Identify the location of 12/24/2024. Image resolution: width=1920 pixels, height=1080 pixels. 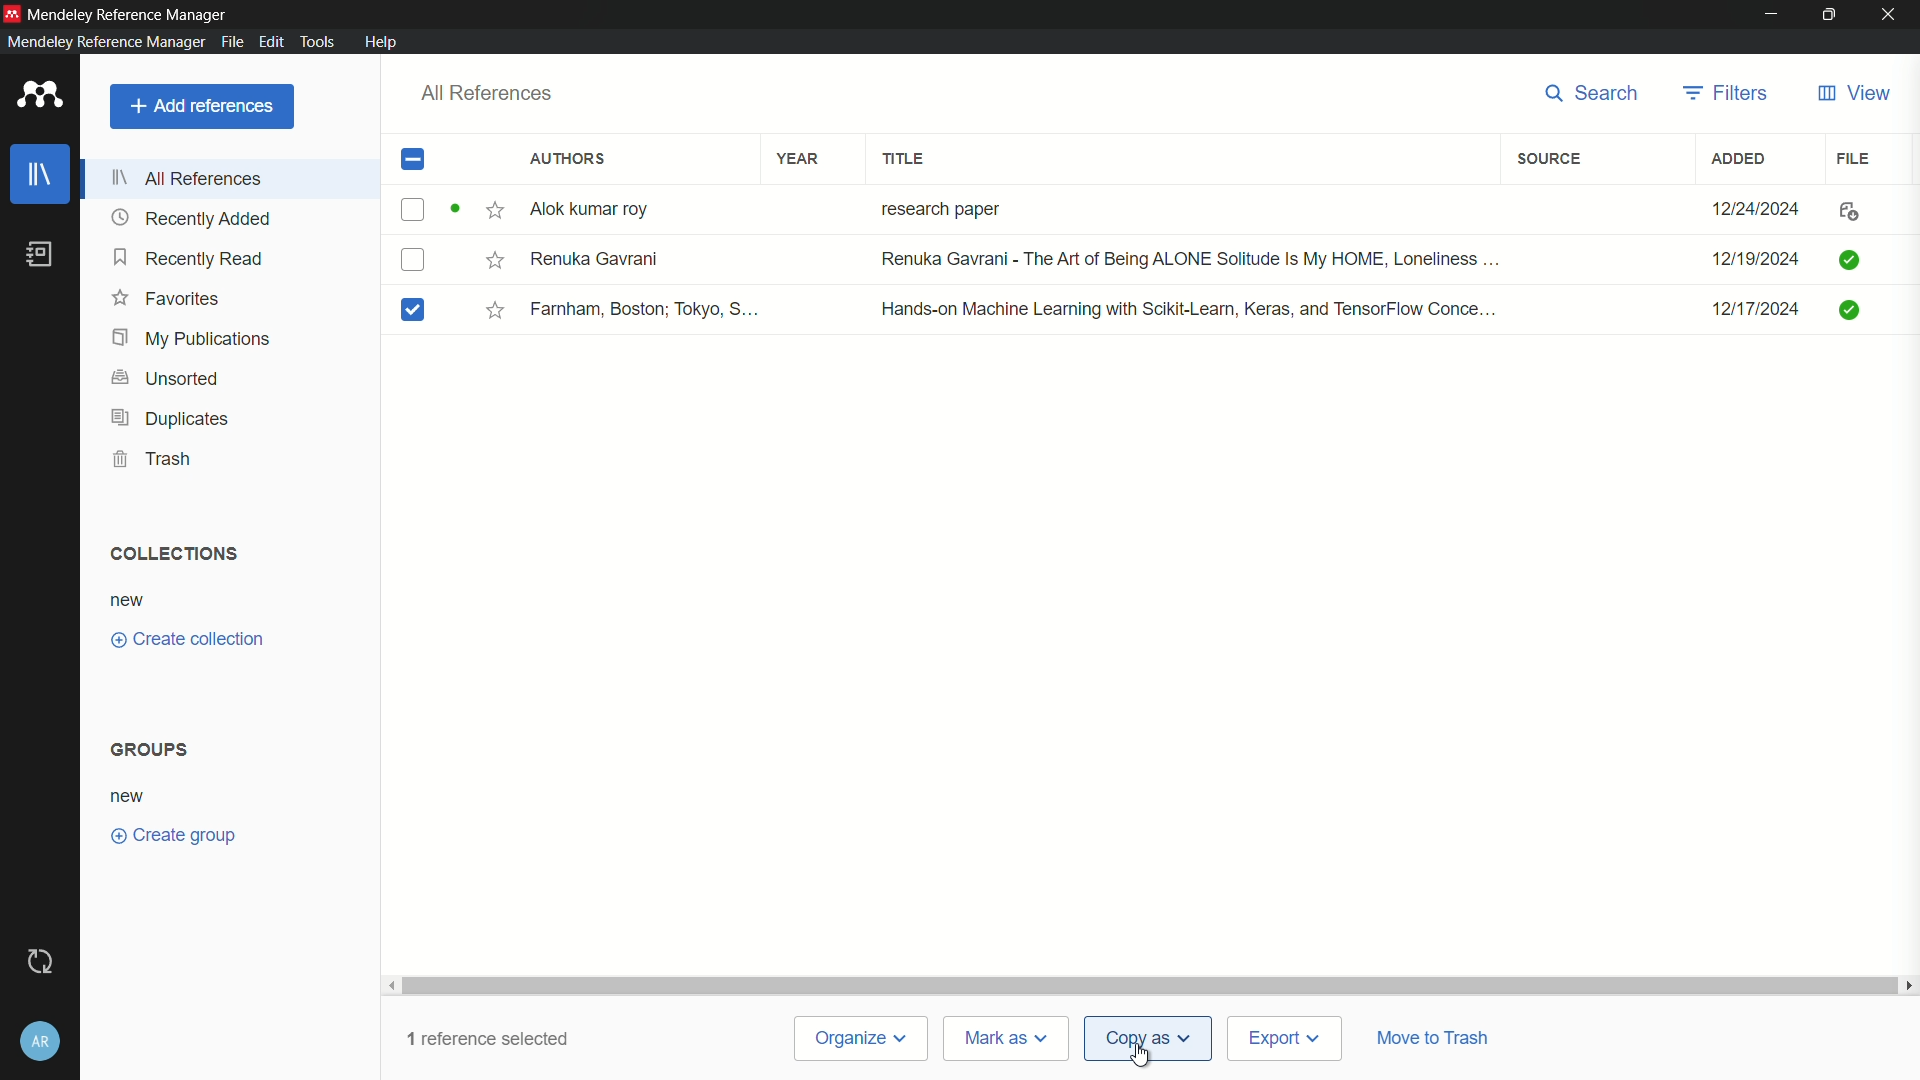
(1748, 205).